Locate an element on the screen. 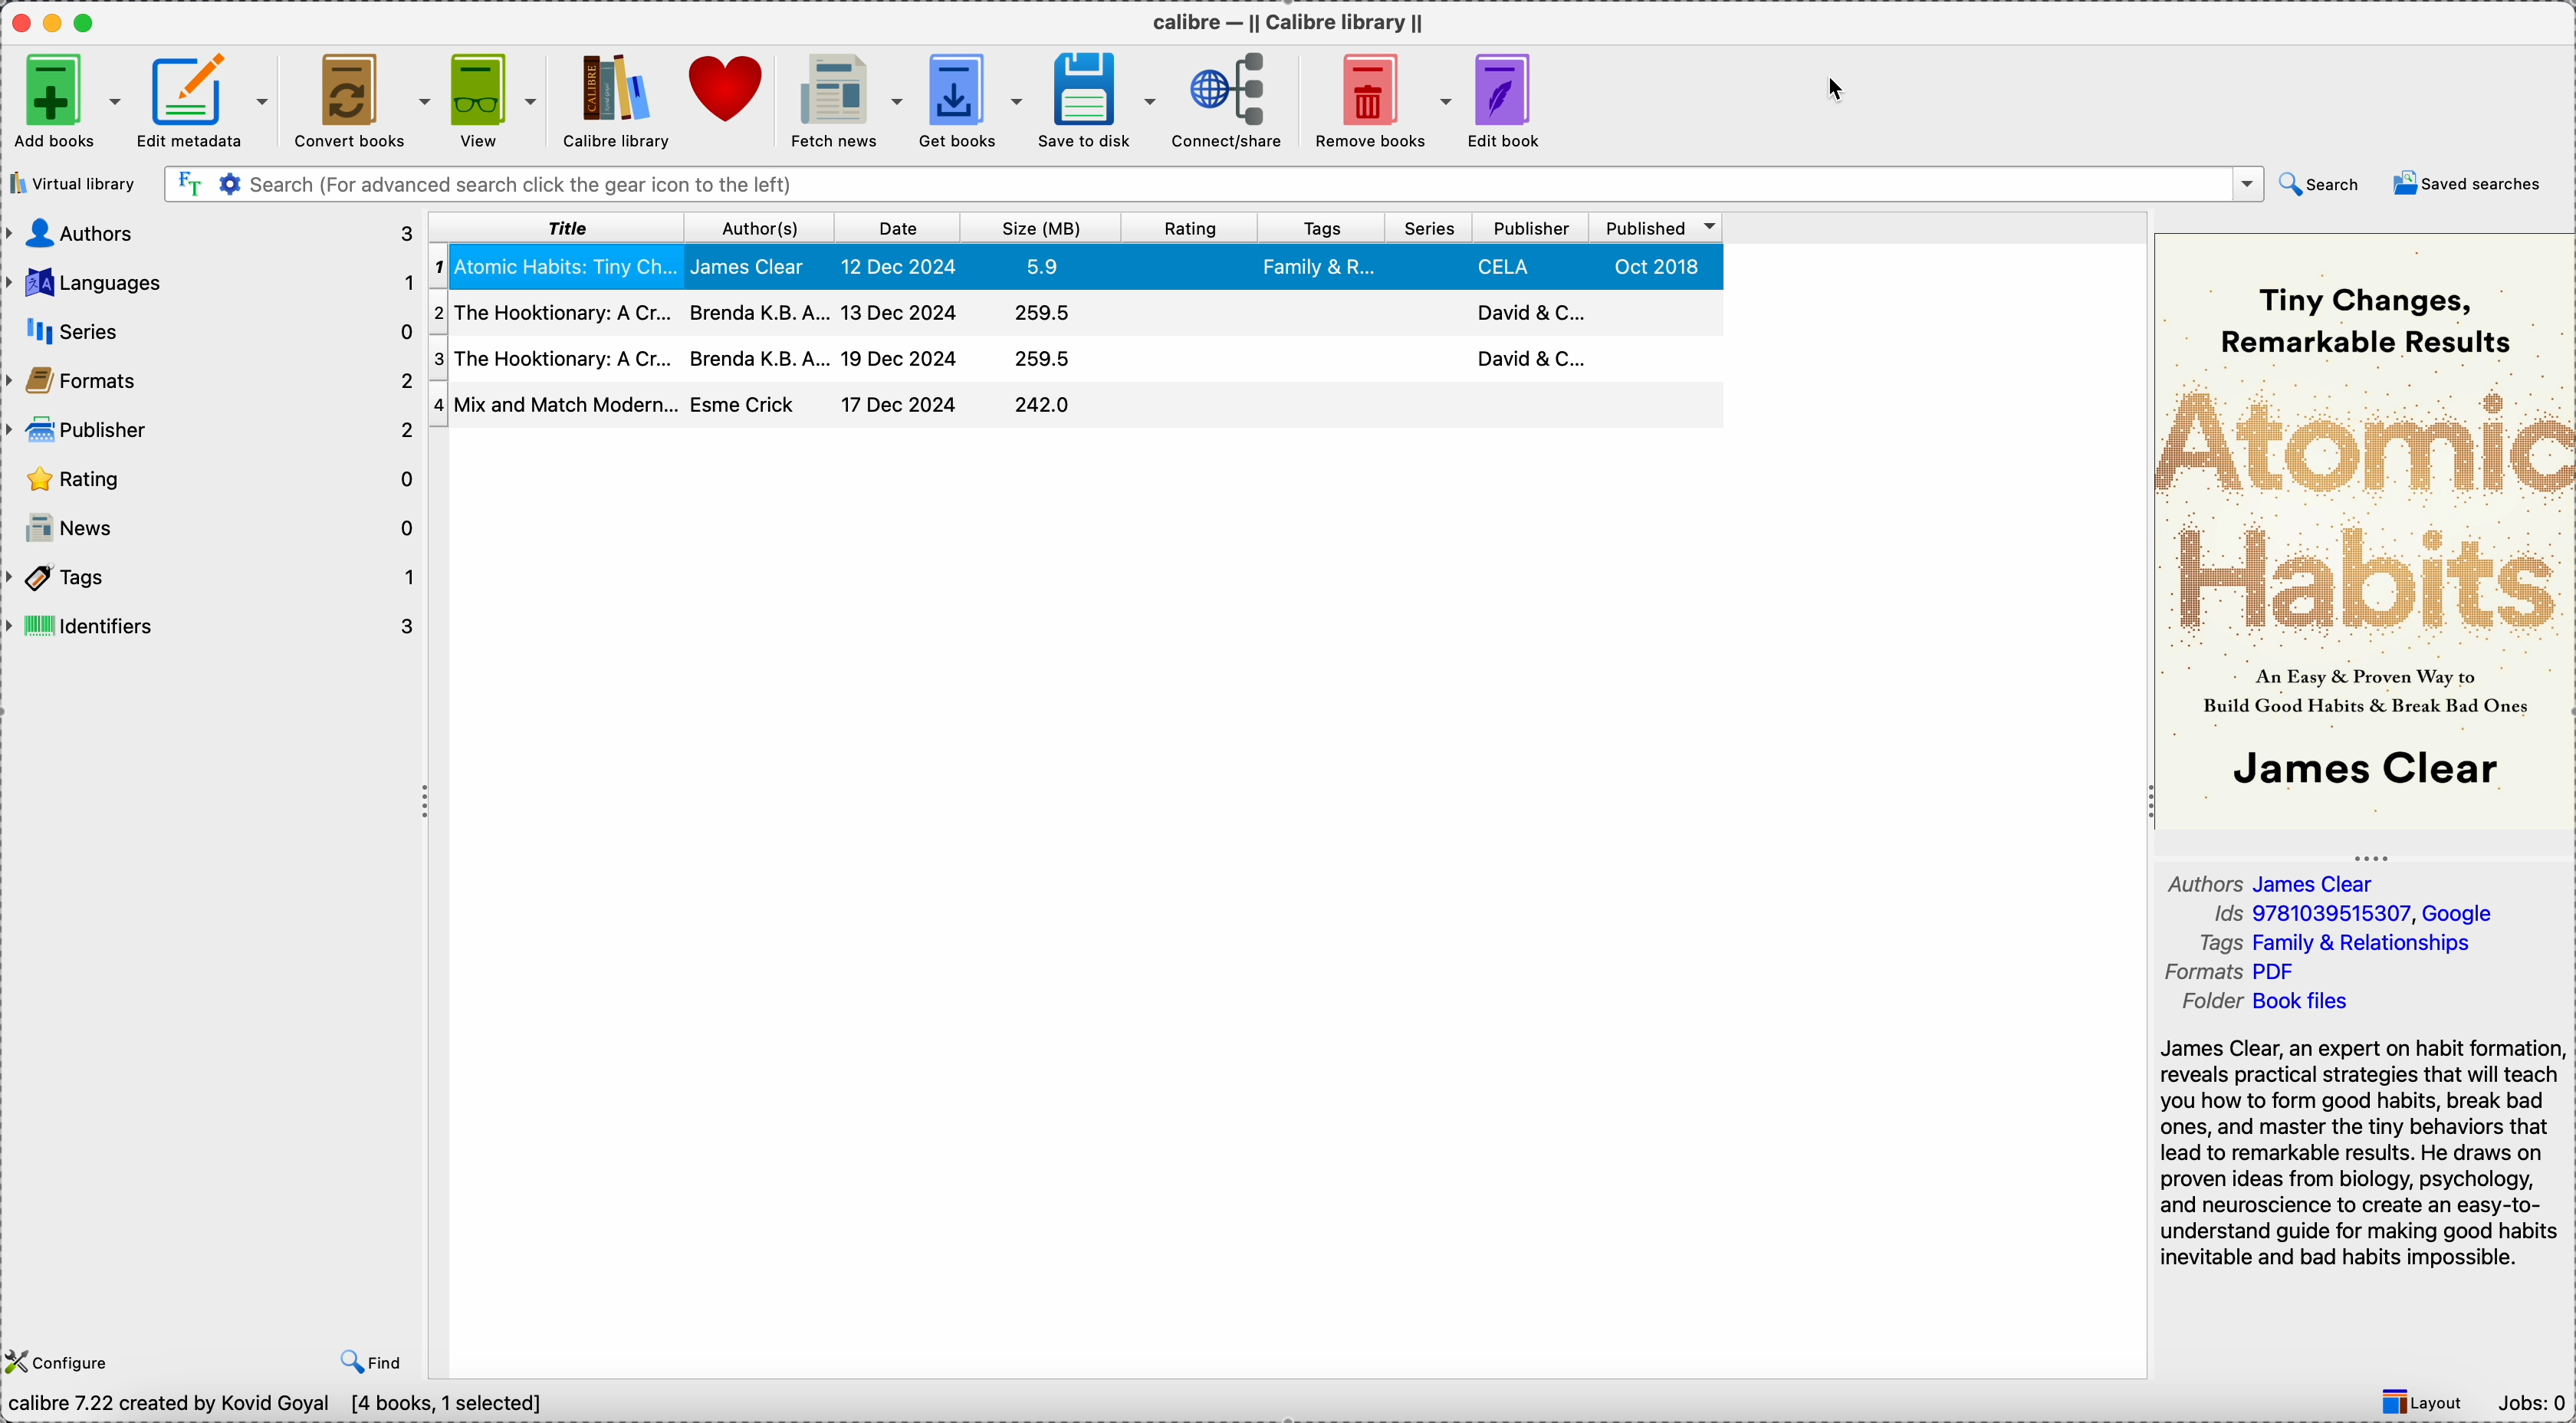 The width and height of the screenshot is (2576, 1423). saved searches is located at coordinates (2468, 185).